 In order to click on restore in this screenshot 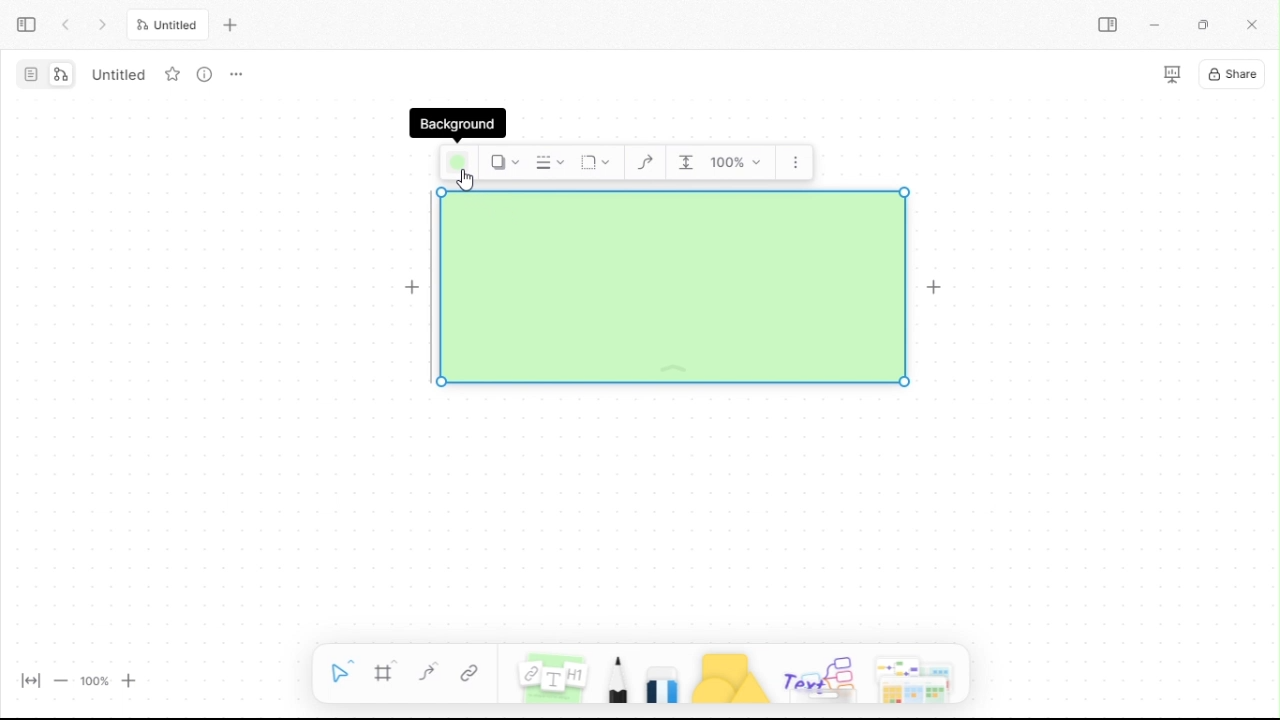, I will do `click(1209, 25)`.